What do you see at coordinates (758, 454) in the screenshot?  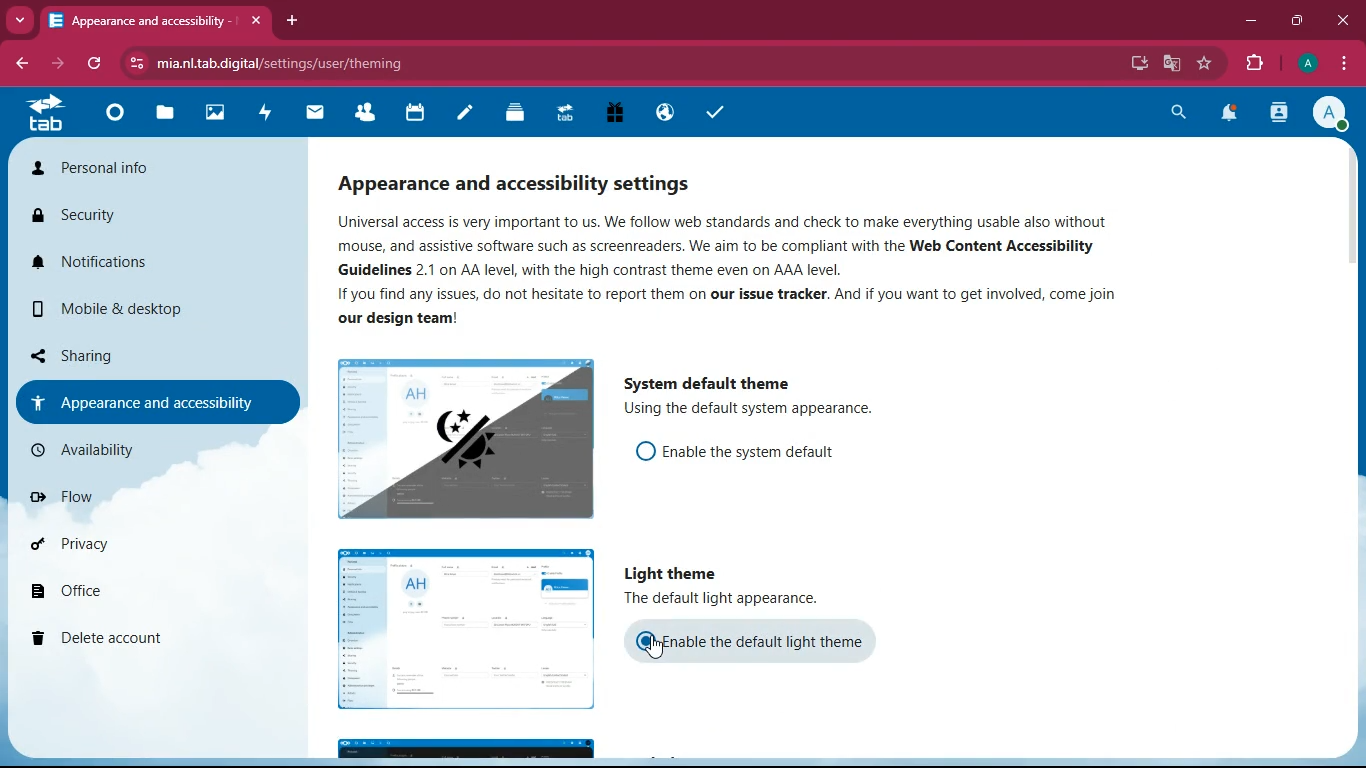 I see `enable` at bounding box center [758, 454].